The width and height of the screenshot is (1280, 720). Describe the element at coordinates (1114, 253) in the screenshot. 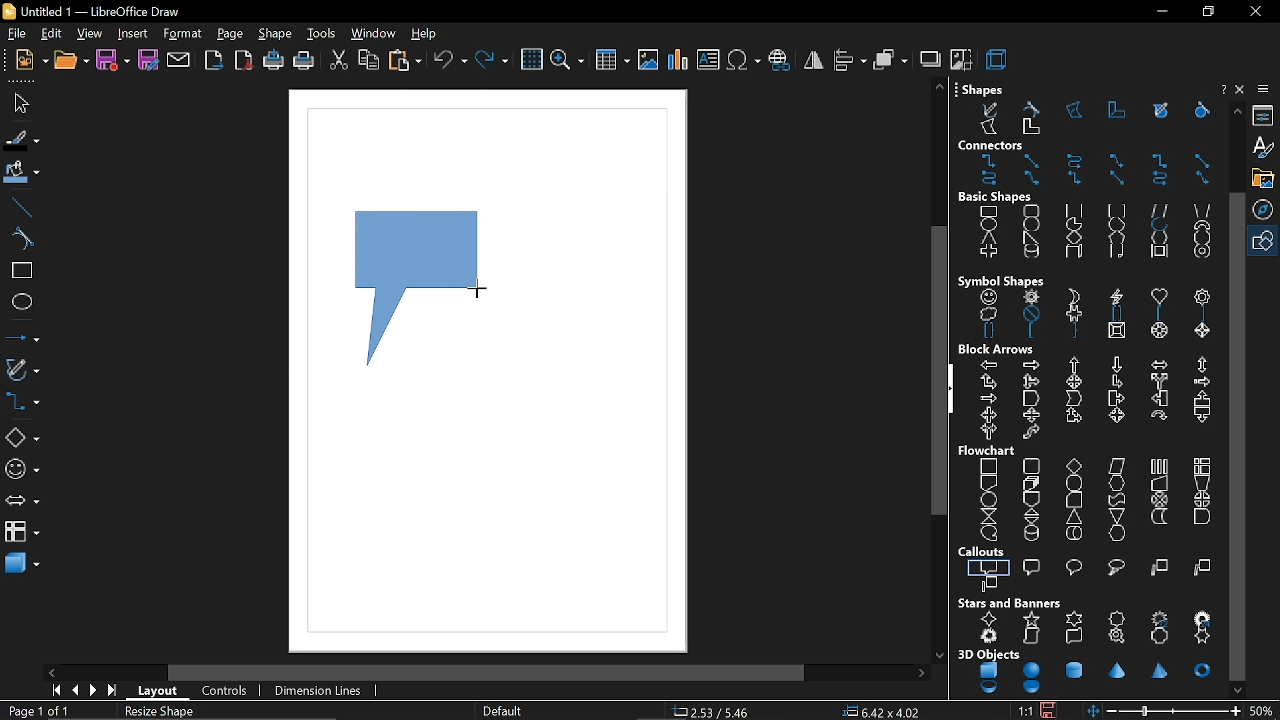

I see `folded corner` at that location.